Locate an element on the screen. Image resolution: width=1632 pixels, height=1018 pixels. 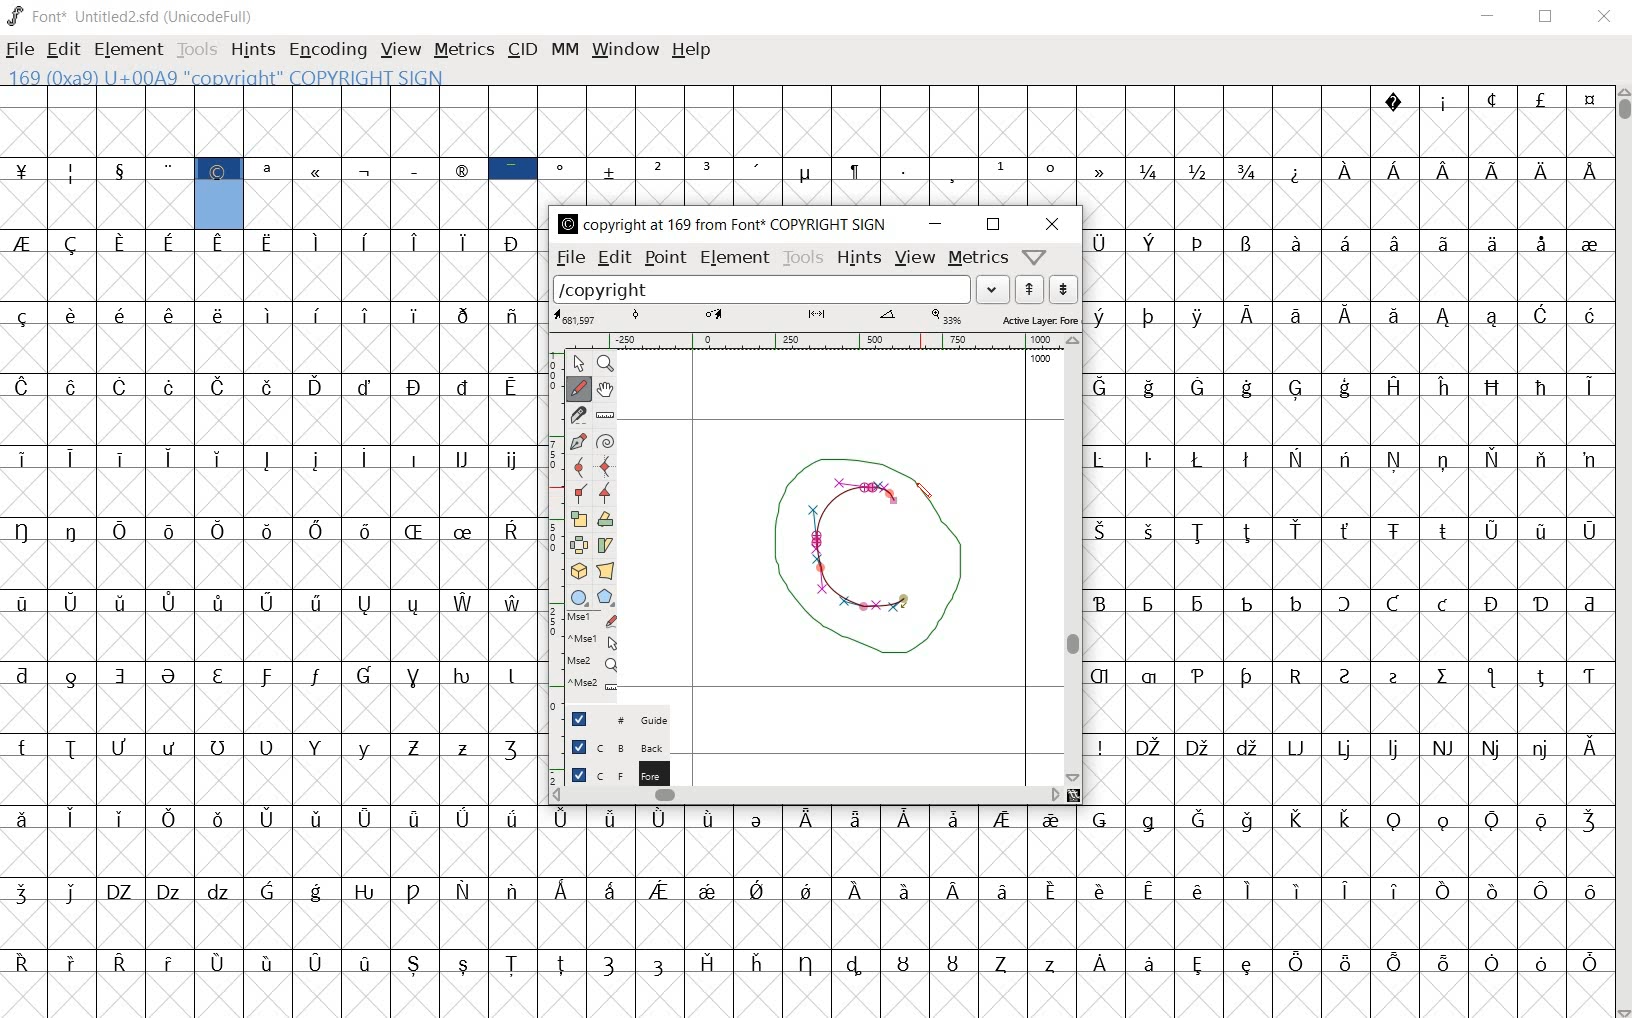
cut splines in two is located at coordinates (577, 414).